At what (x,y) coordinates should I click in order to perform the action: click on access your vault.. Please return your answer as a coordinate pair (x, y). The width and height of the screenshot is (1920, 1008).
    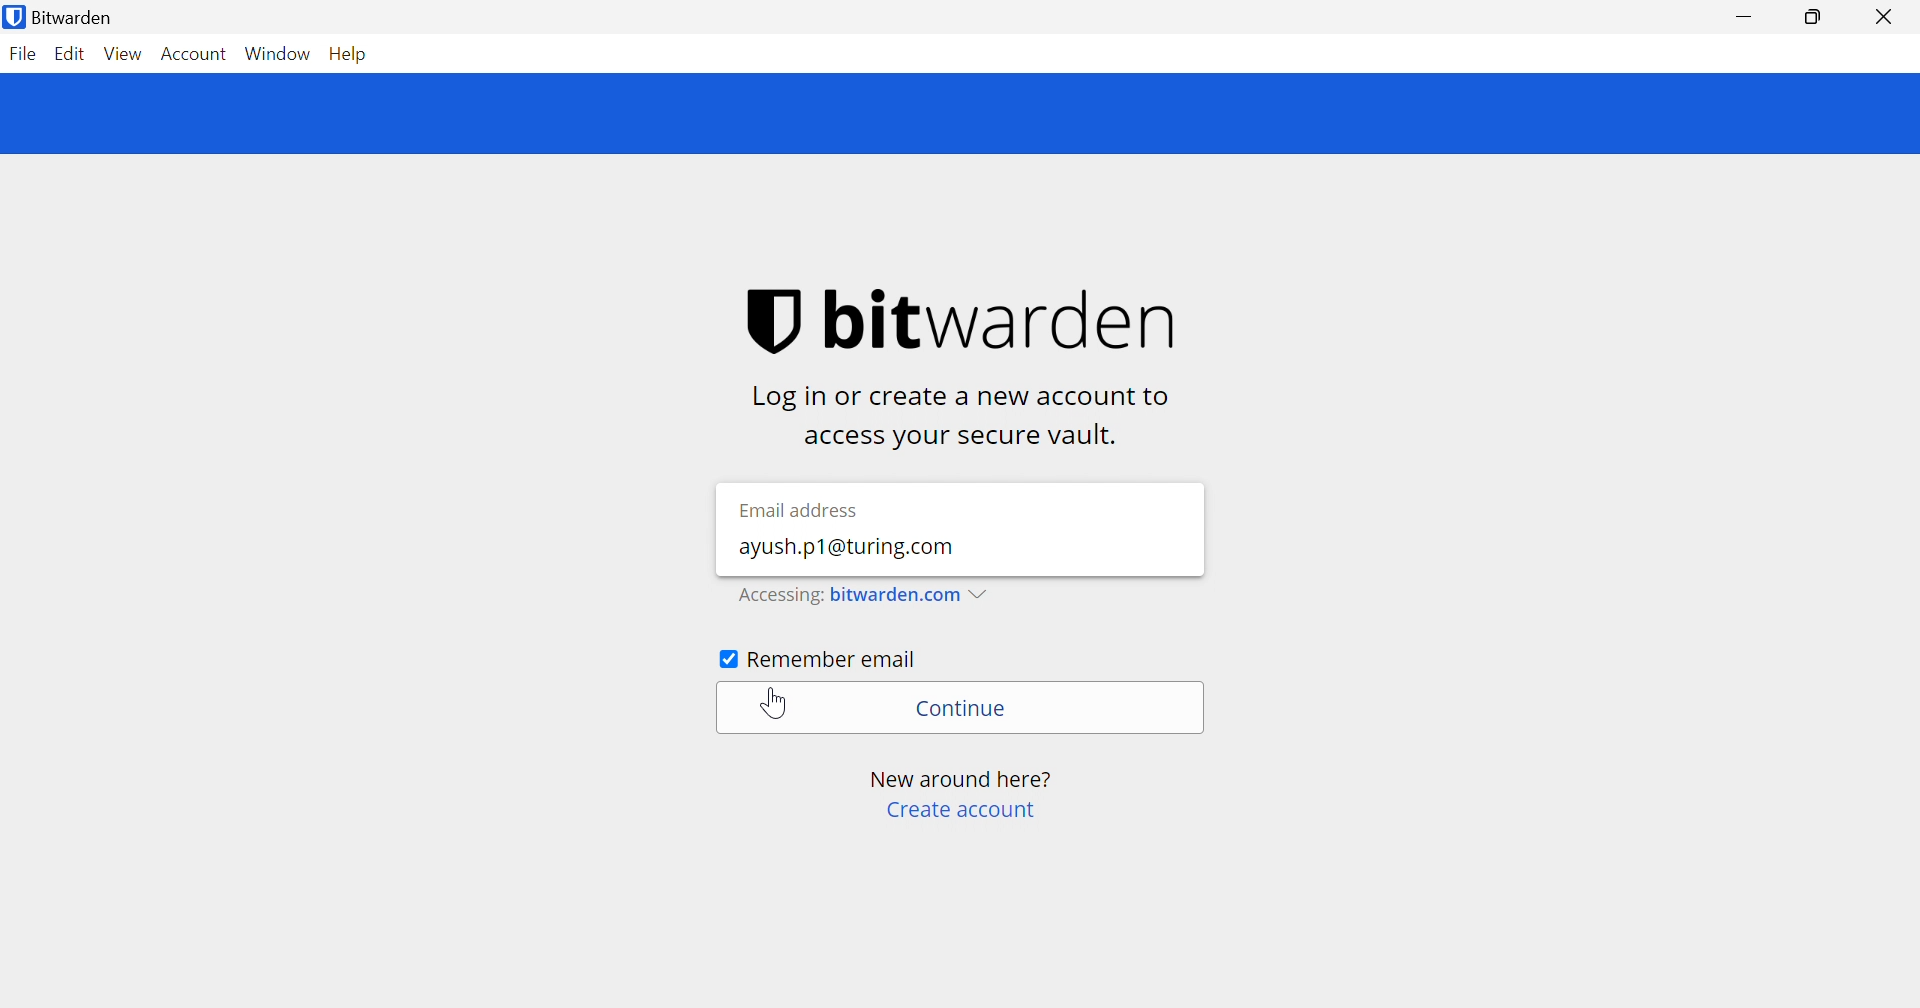
    Looking at the image, I should click on (957, 437).